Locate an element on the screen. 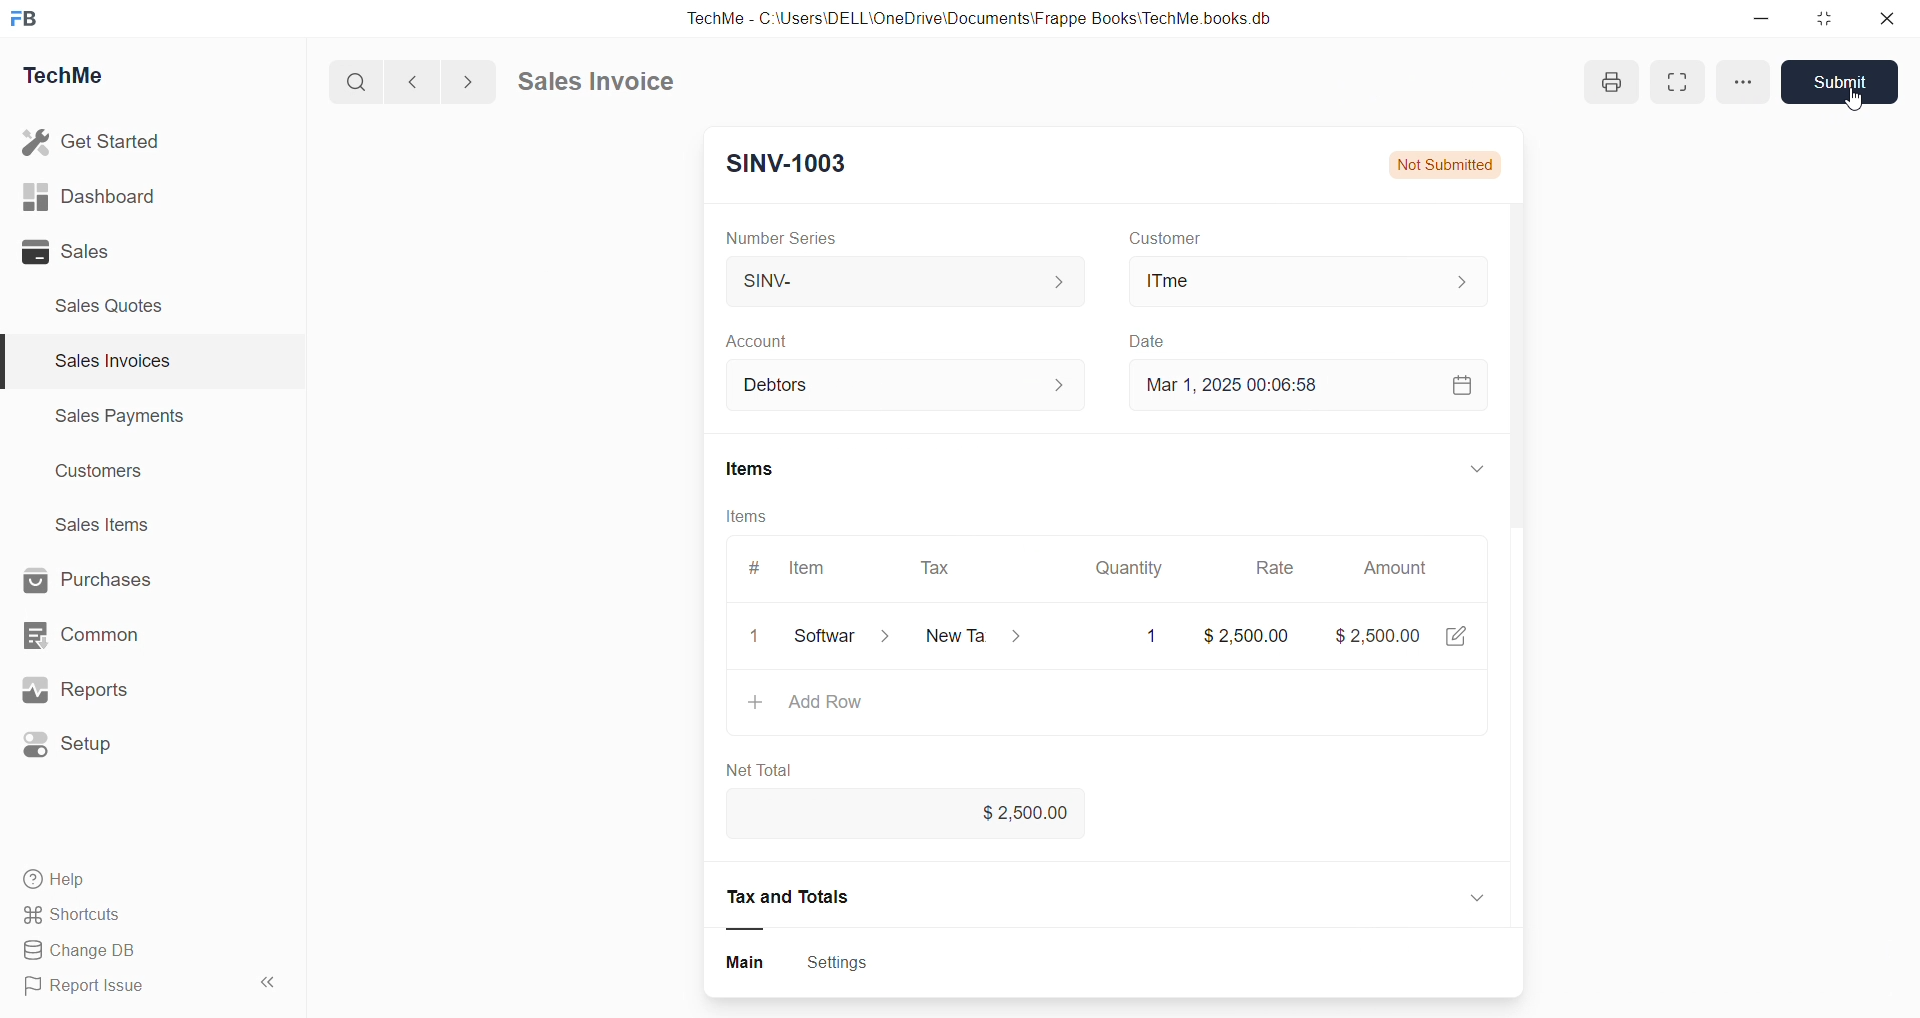  Net Total is located at coordinates (771, 771).